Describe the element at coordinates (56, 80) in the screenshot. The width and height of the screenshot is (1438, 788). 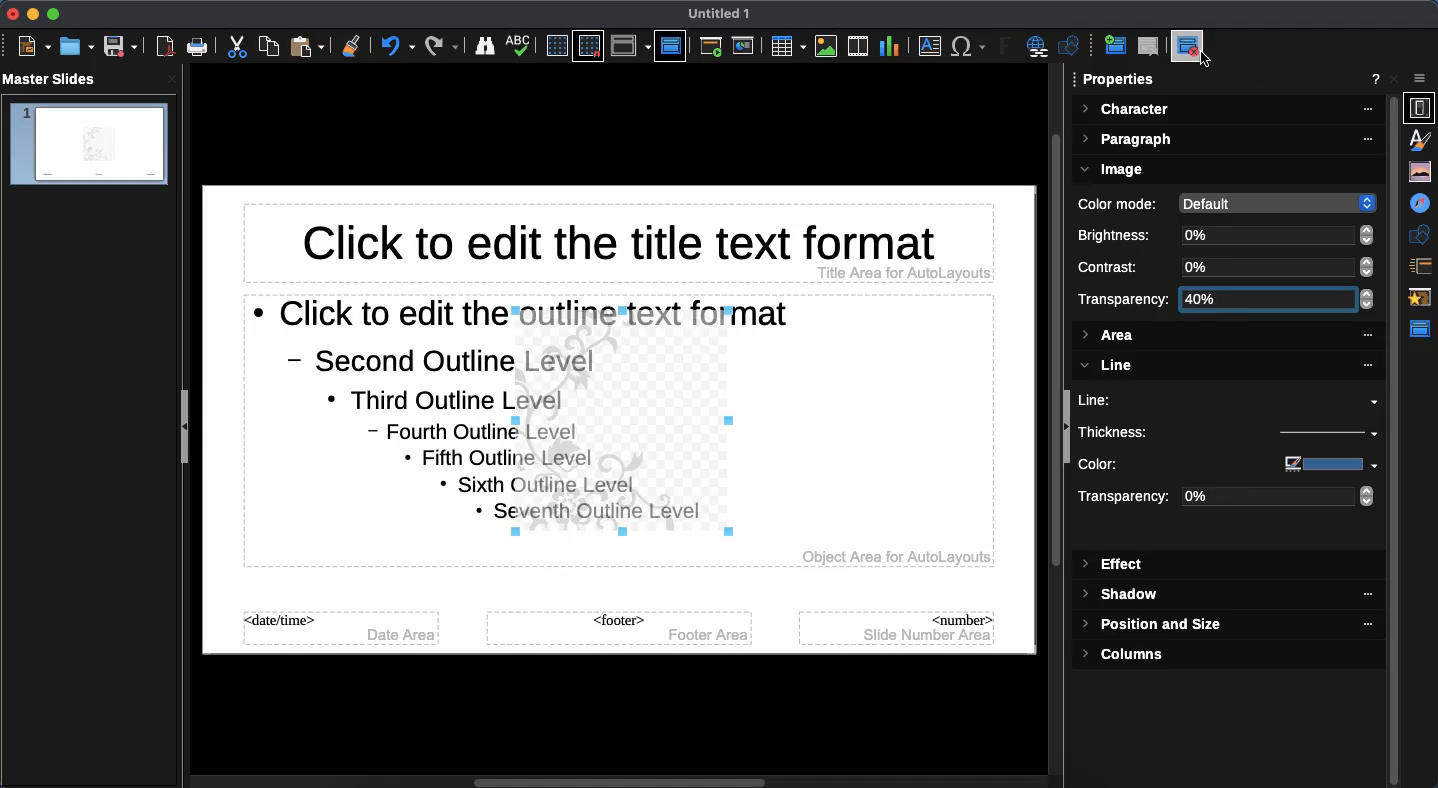
I see `Master slides` at that location.